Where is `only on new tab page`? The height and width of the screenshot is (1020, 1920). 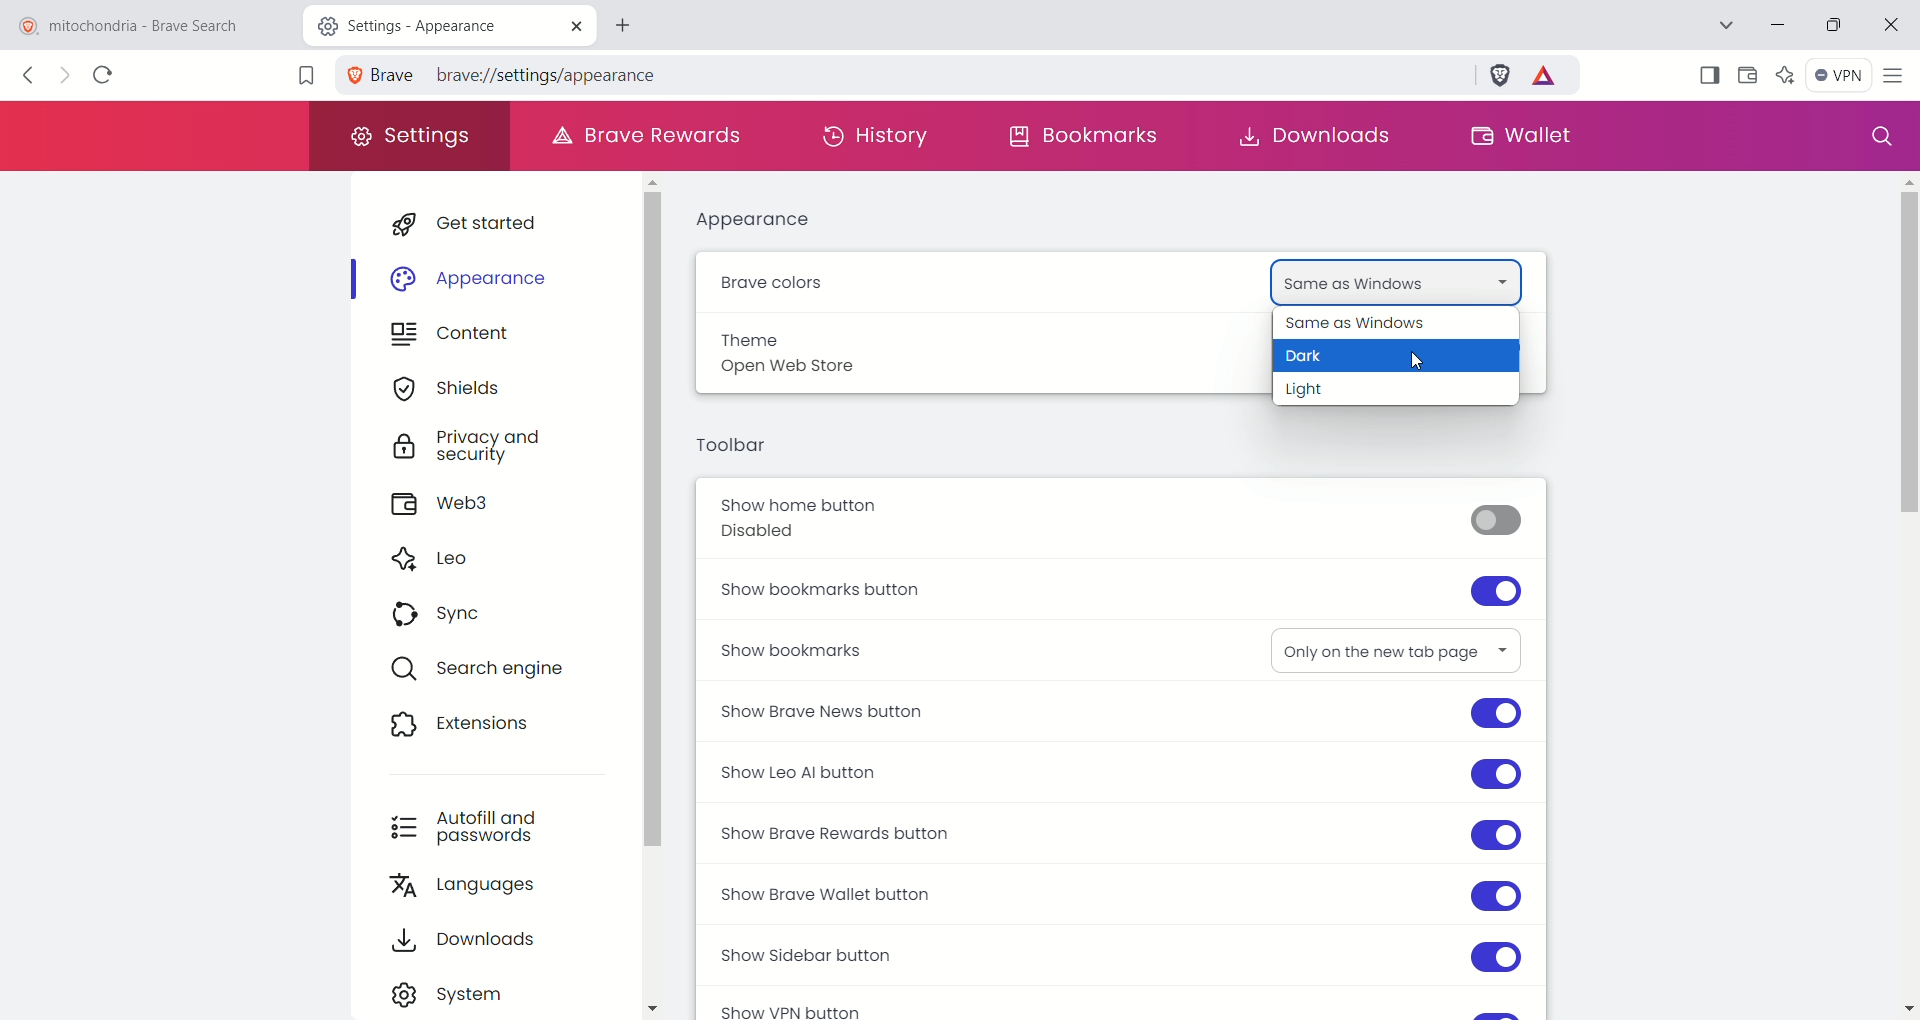 only on new tab page is located at coordinates (1381, 645).